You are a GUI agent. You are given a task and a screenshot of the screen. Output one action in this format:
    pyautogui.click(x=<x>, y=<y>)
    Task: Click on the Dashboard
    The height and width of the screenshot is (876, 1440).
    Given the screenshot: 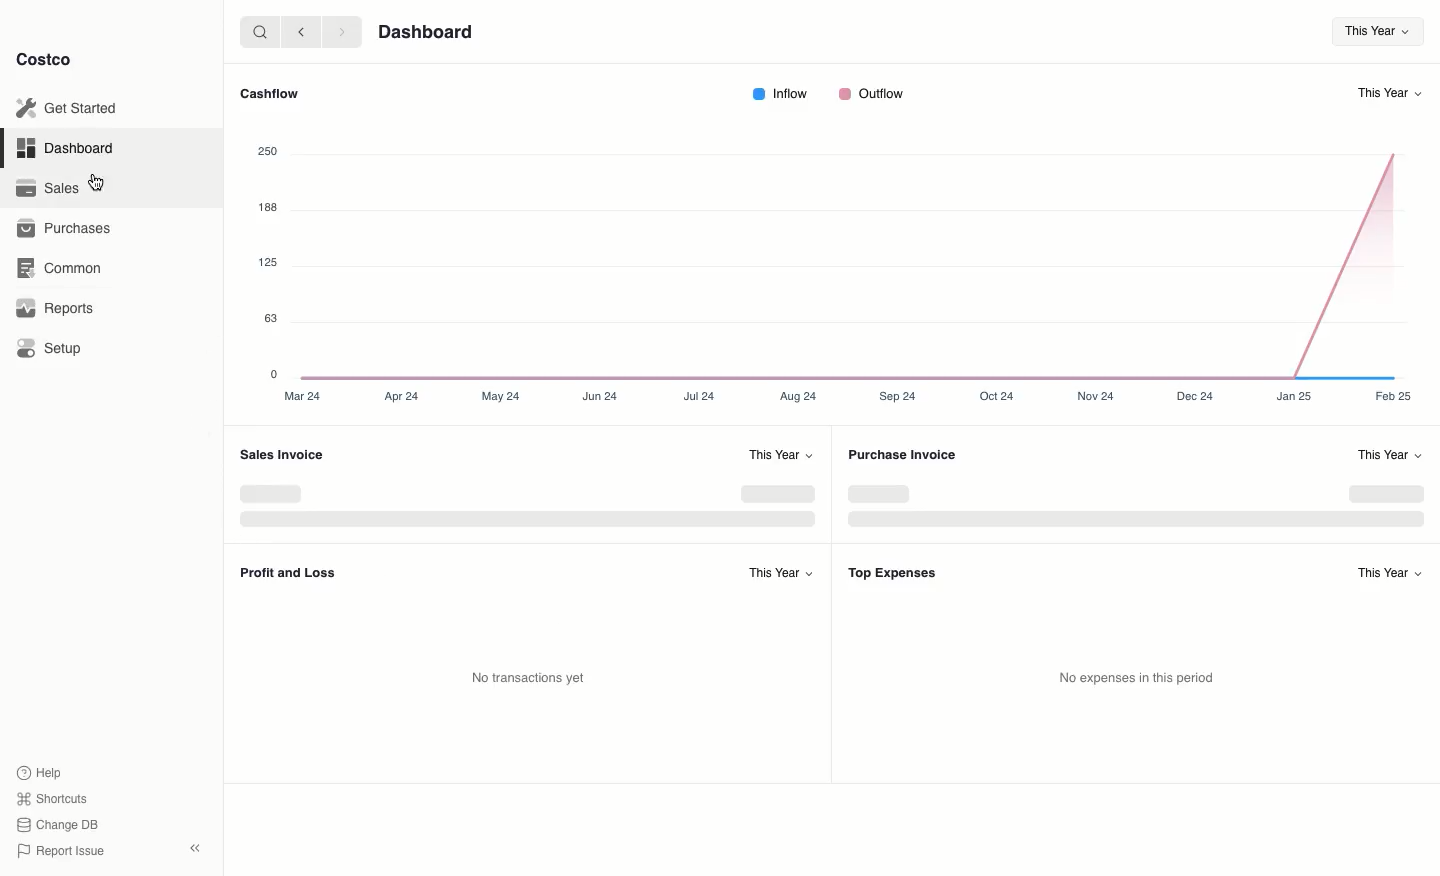 What is the action you would take?
    pyautogui.click(x=427, y=32)
    